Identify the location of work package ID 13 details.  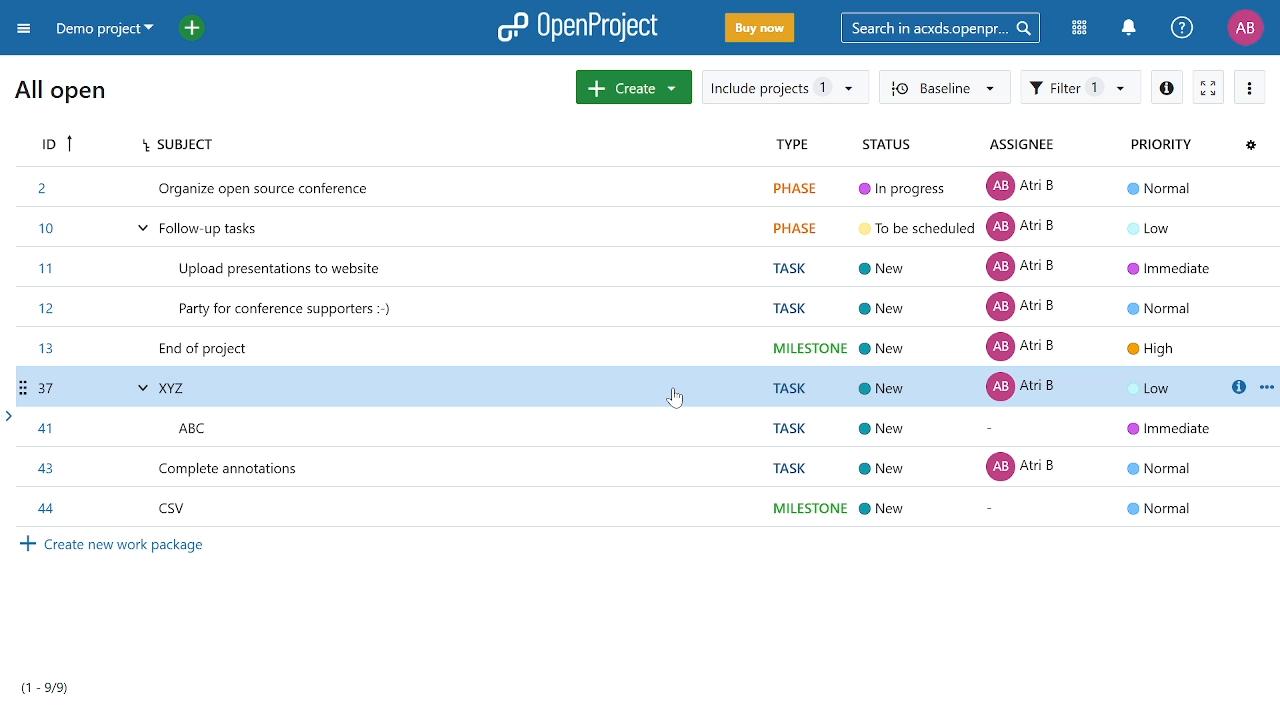
(647, 347).